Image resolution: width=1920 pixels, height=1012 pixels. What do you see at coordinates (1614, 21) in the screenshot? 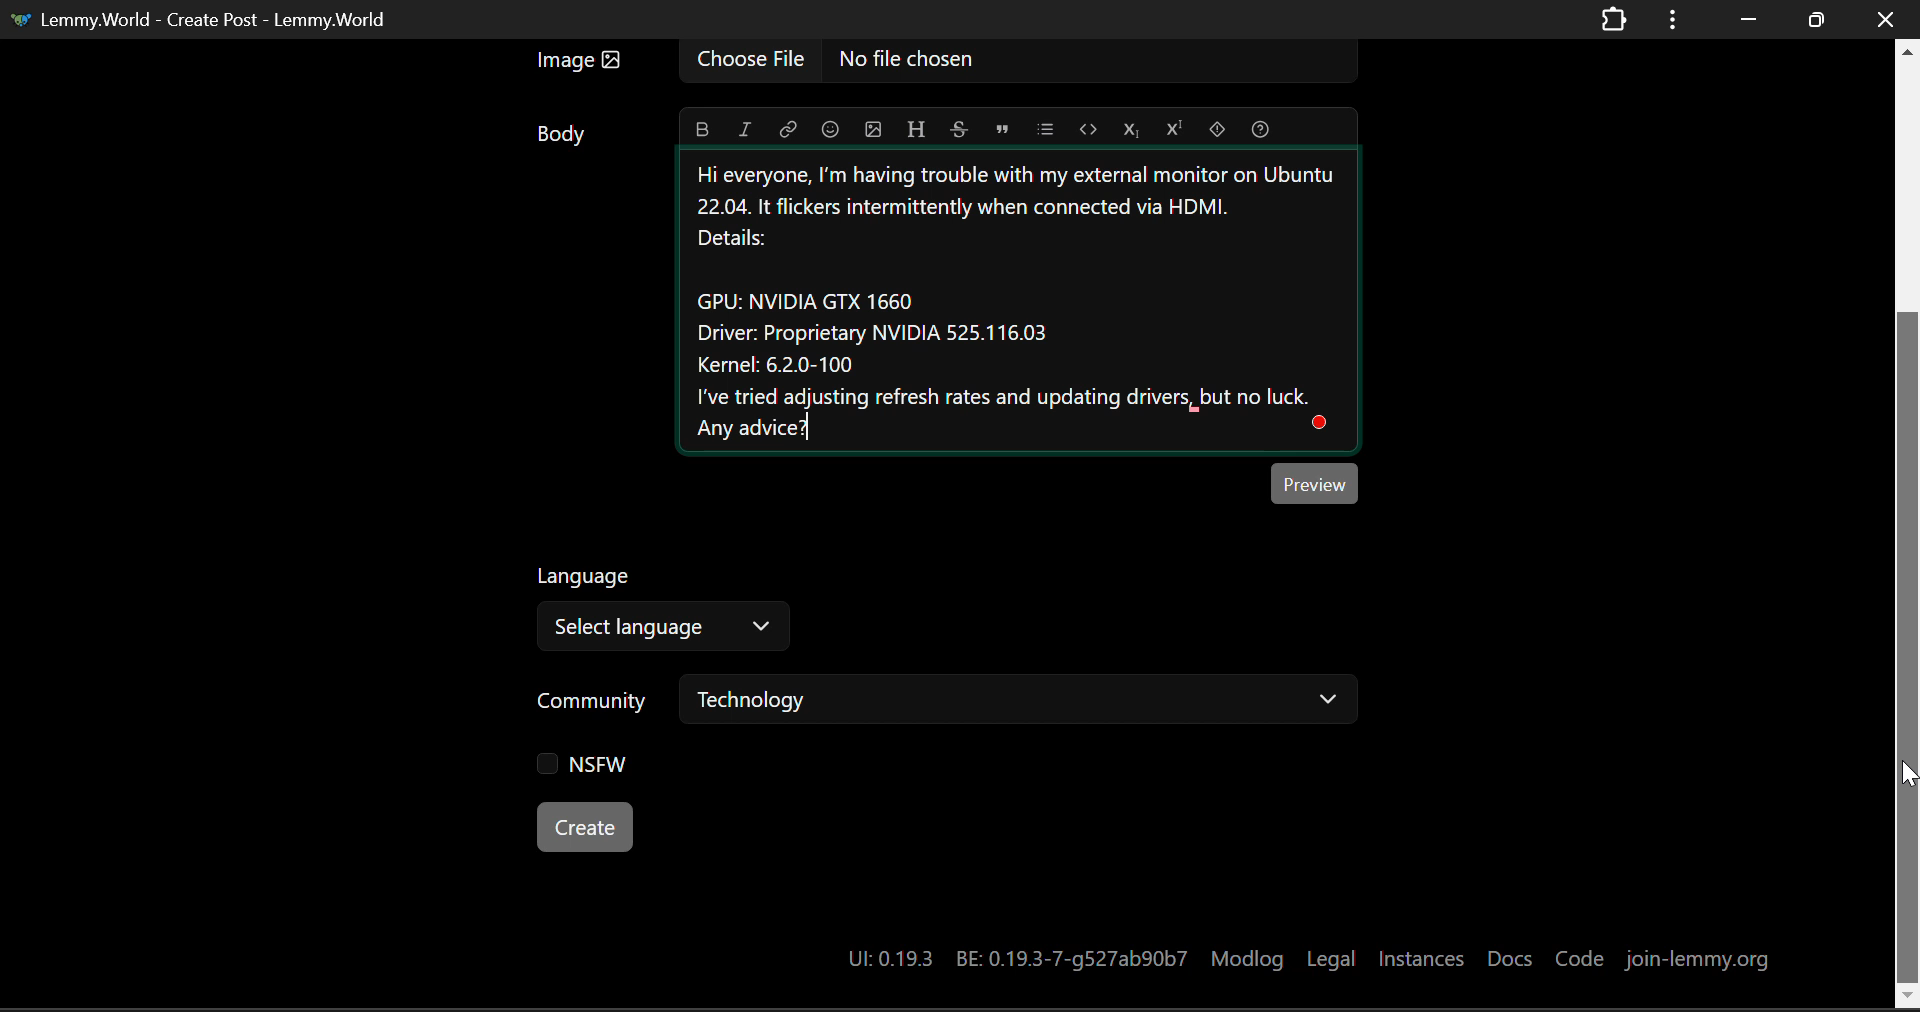
I see `Extensions` at bounding box center [1614, 21].